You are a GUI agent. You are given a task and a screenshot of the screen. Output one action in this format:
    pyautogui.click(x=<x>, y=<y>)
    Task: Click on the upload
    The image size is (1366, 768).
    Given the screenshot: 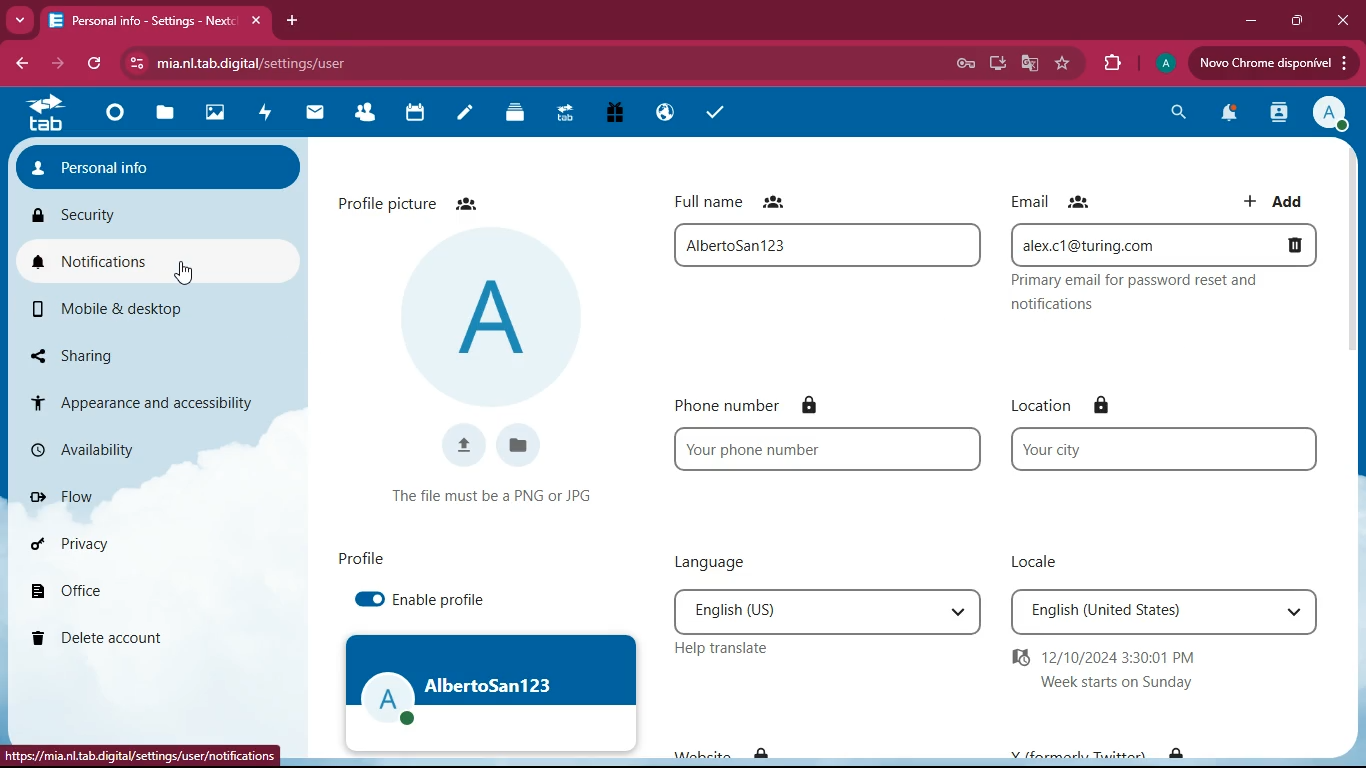 What is the action you would take?
    pyautogui.click(x=456, y=446)
    